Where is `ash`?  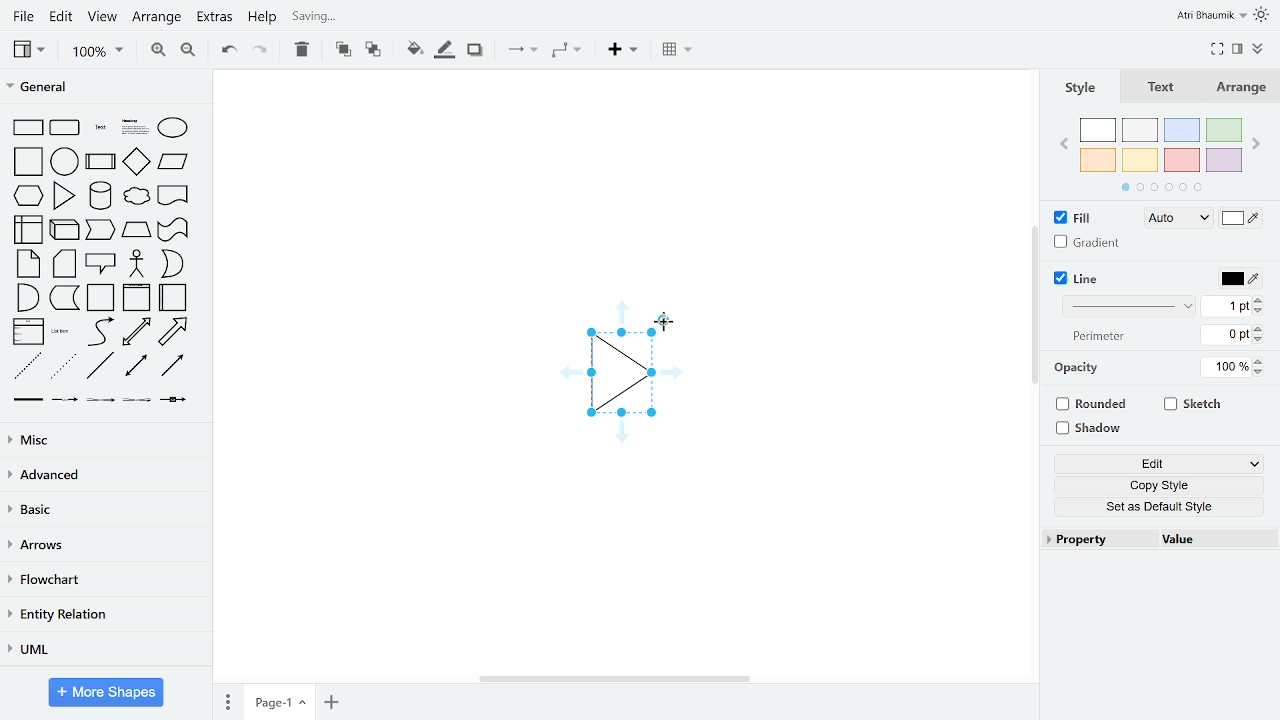
ash is located at coordinates (1140, 130).